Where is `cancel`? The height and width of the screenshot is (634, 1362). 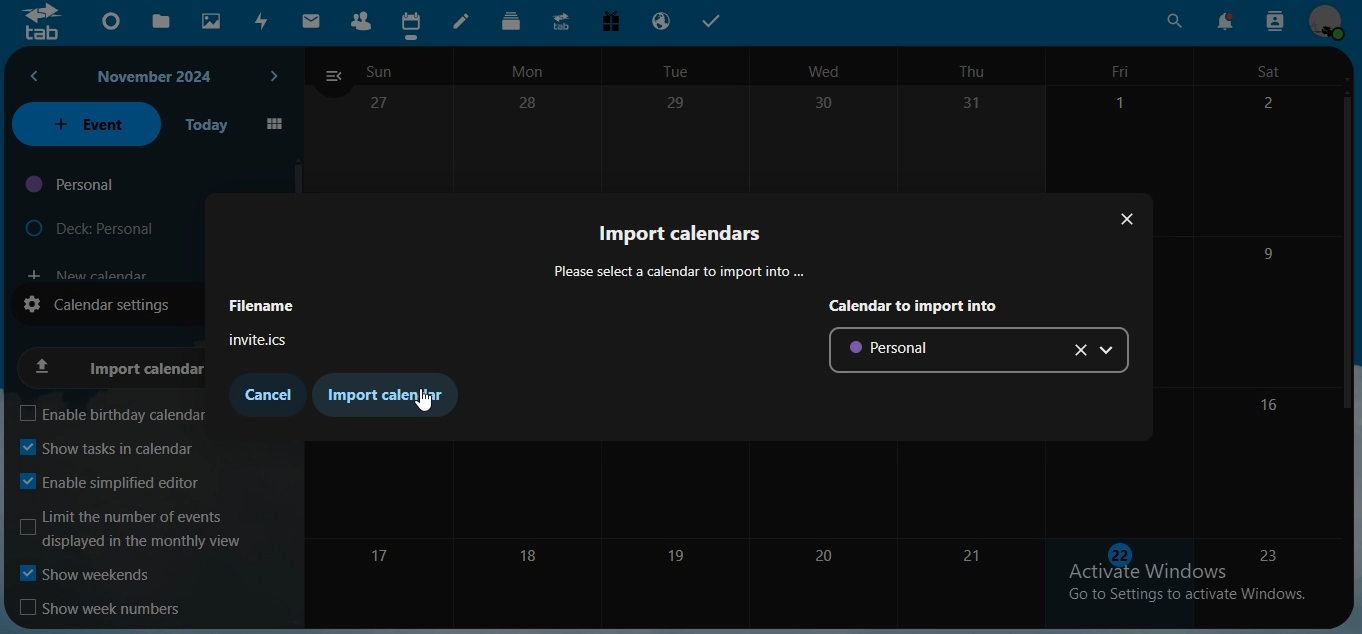
cancel is located at coordinates (267, 394).